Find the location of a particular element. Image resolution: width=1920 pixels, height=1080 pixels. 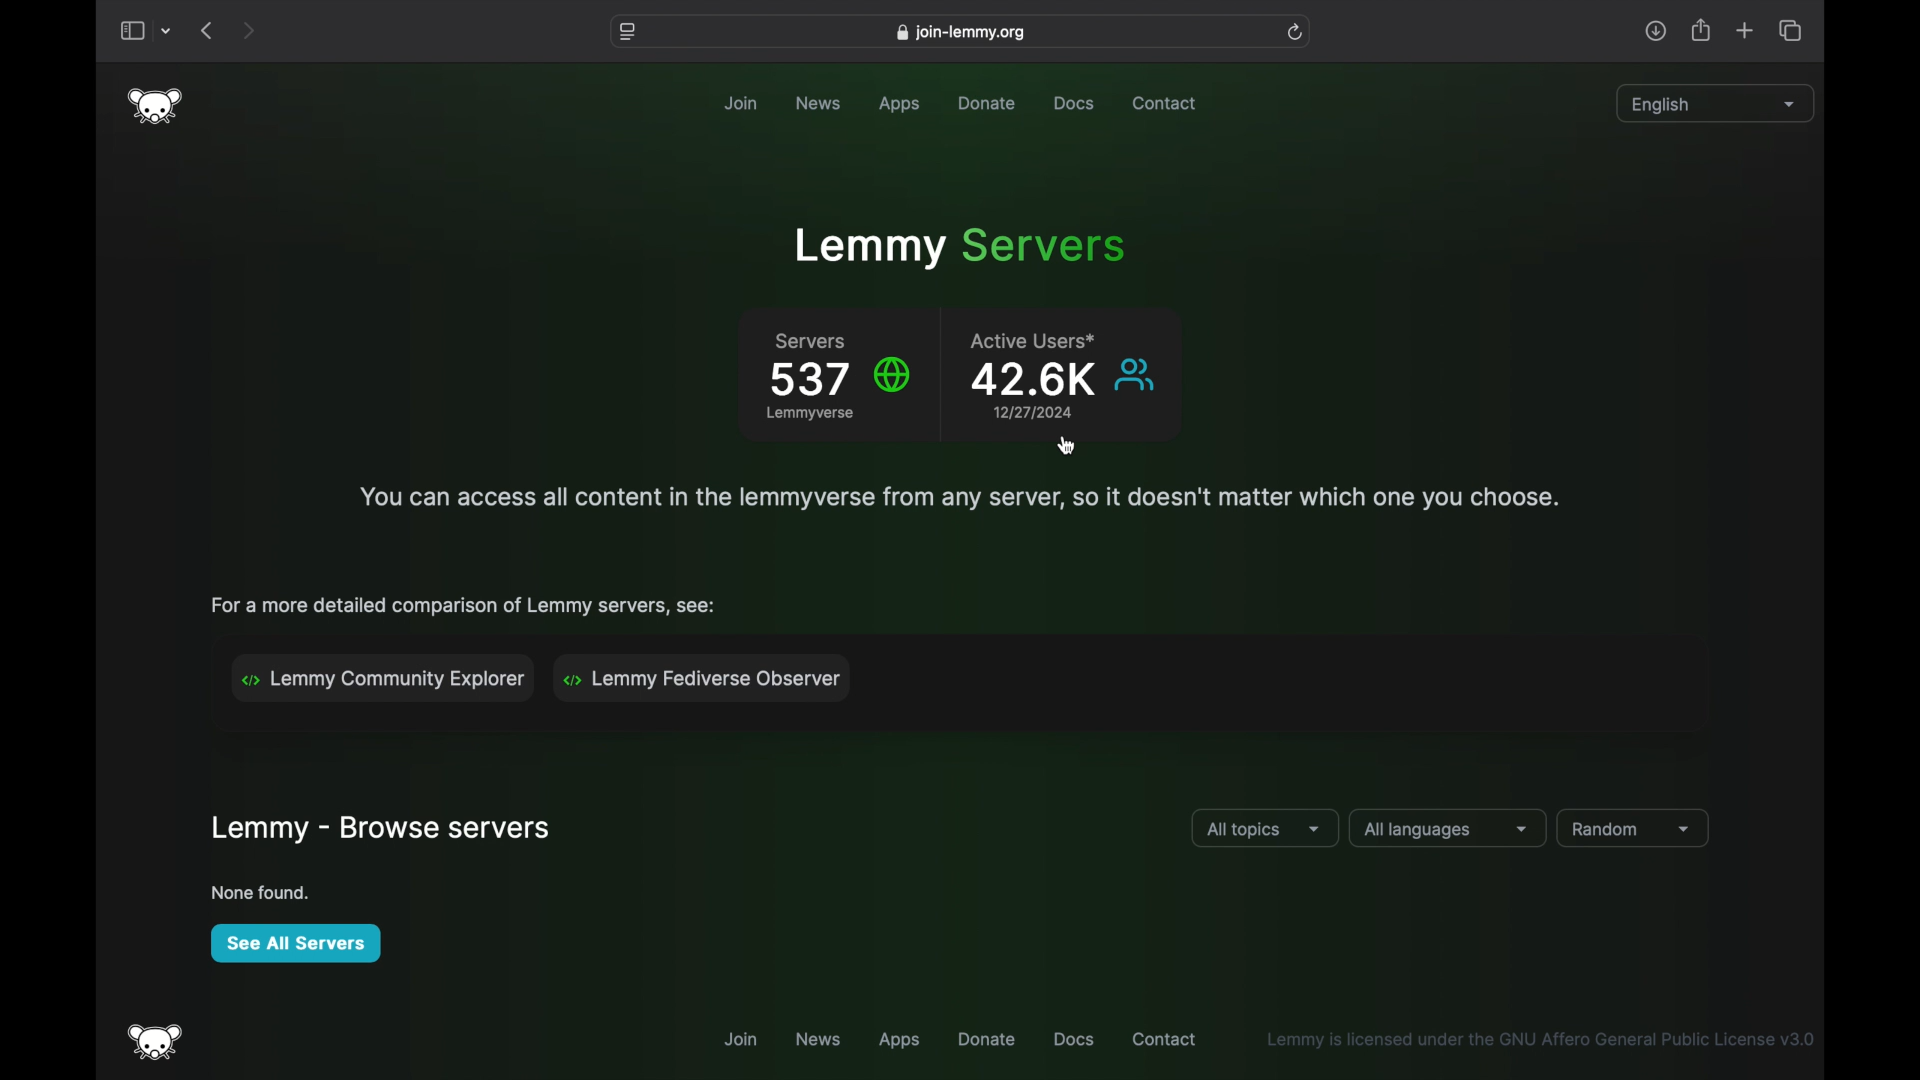

previous page is located at coordinates (206, 30).